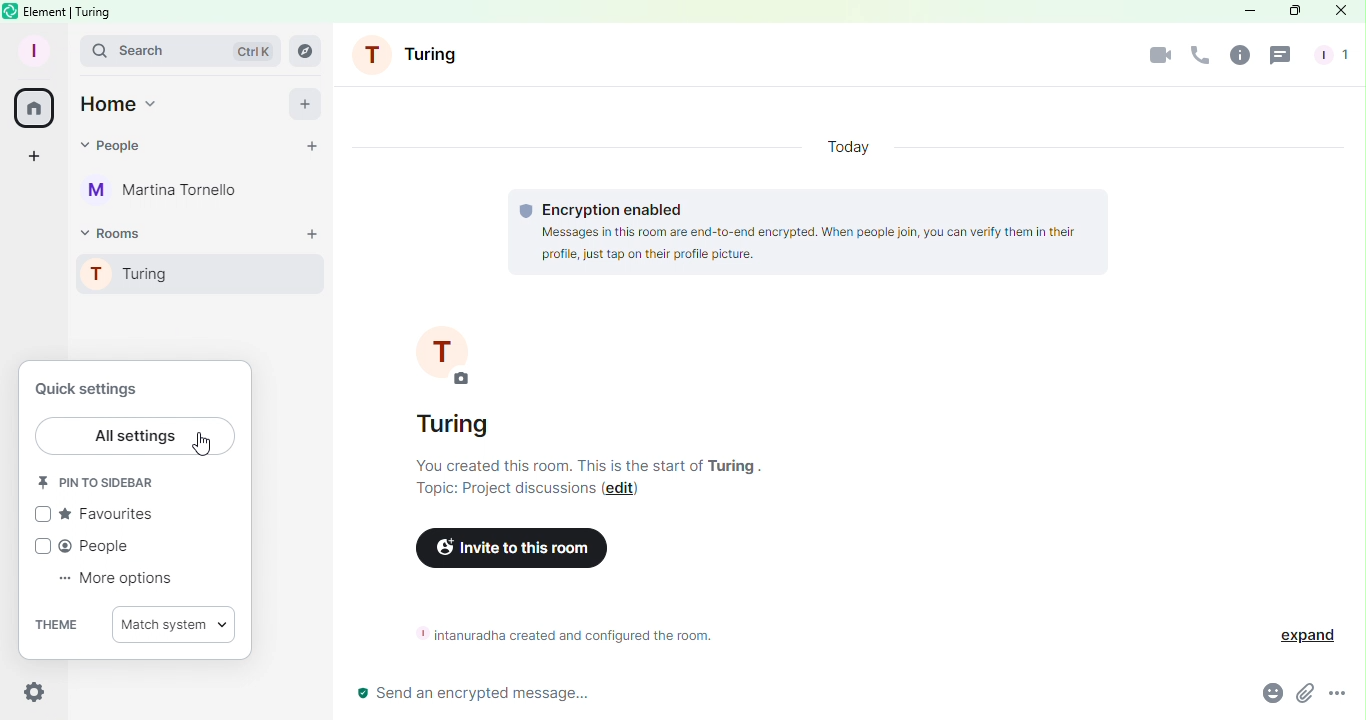 This screenshot has height=720, width=1366. What do you see at coordinates (112, 145) in the screenshot?
I see `People` at bounding box center [112, 145].